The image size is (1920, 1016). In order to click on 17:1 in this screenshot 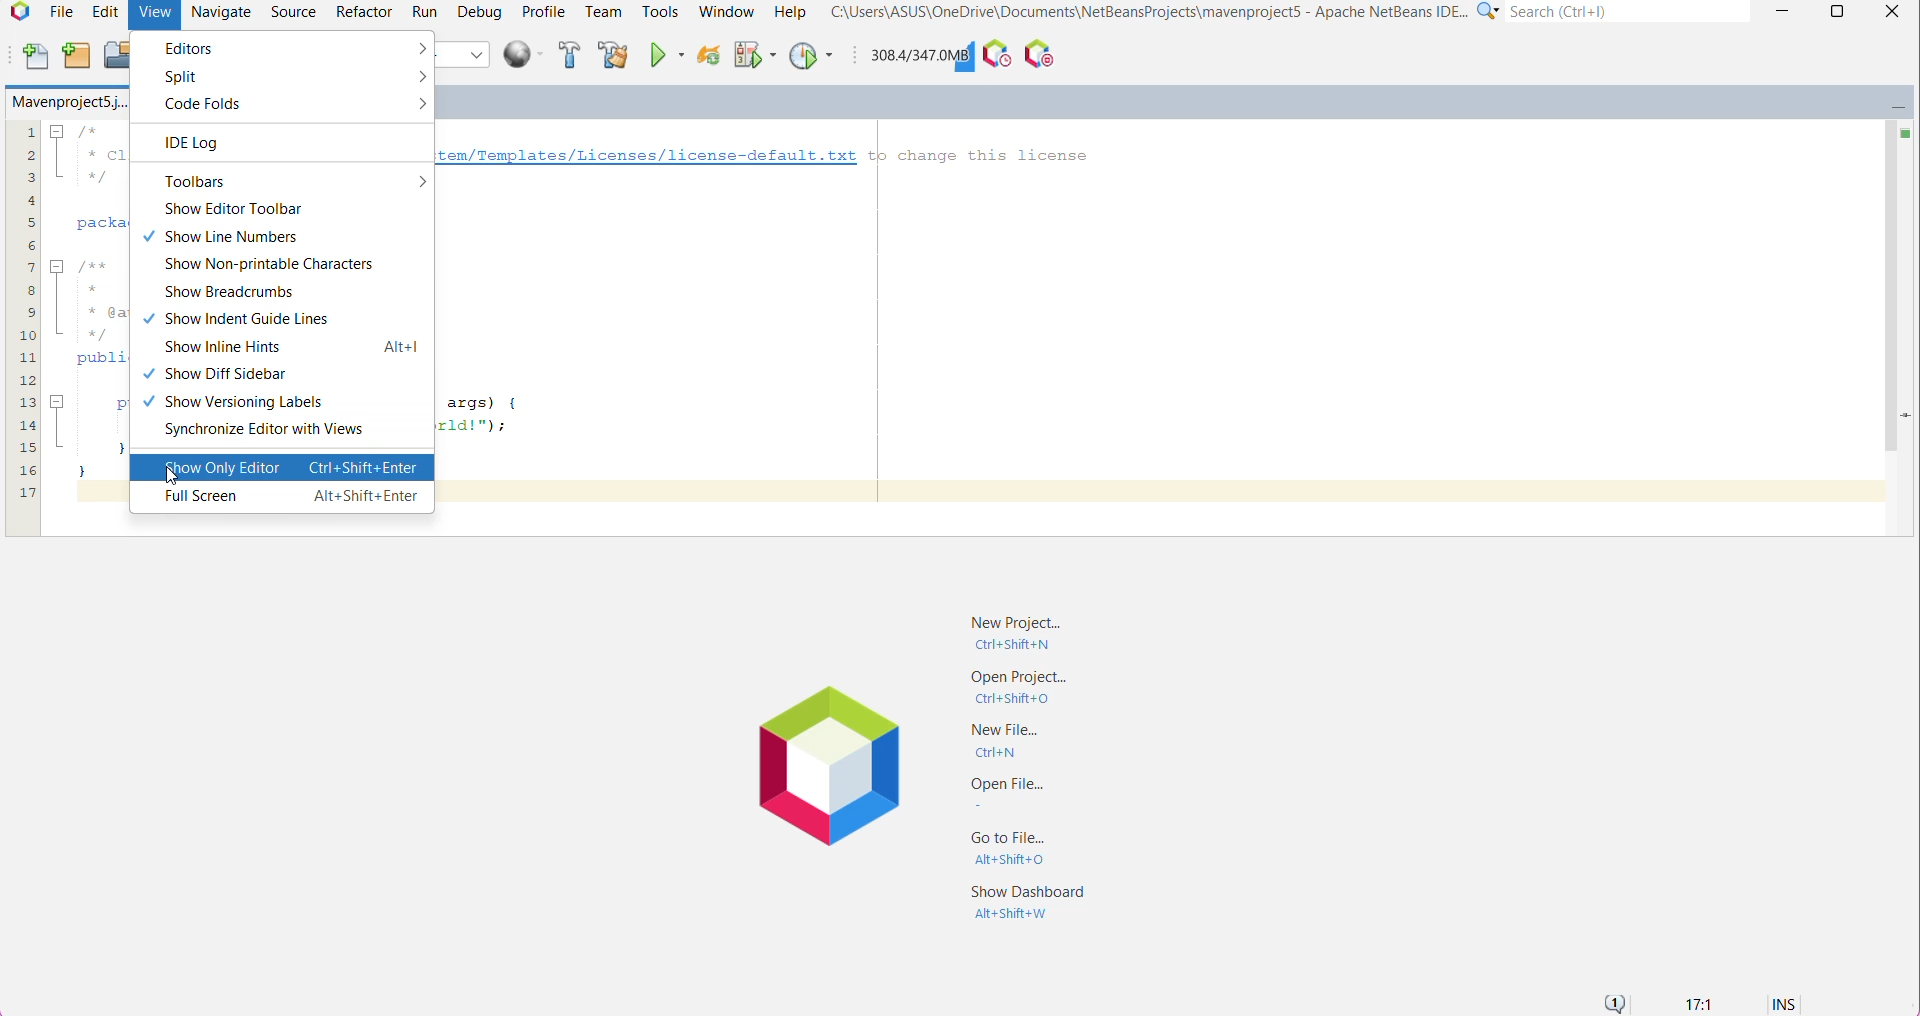, I will do `click(1712, 1004)`.